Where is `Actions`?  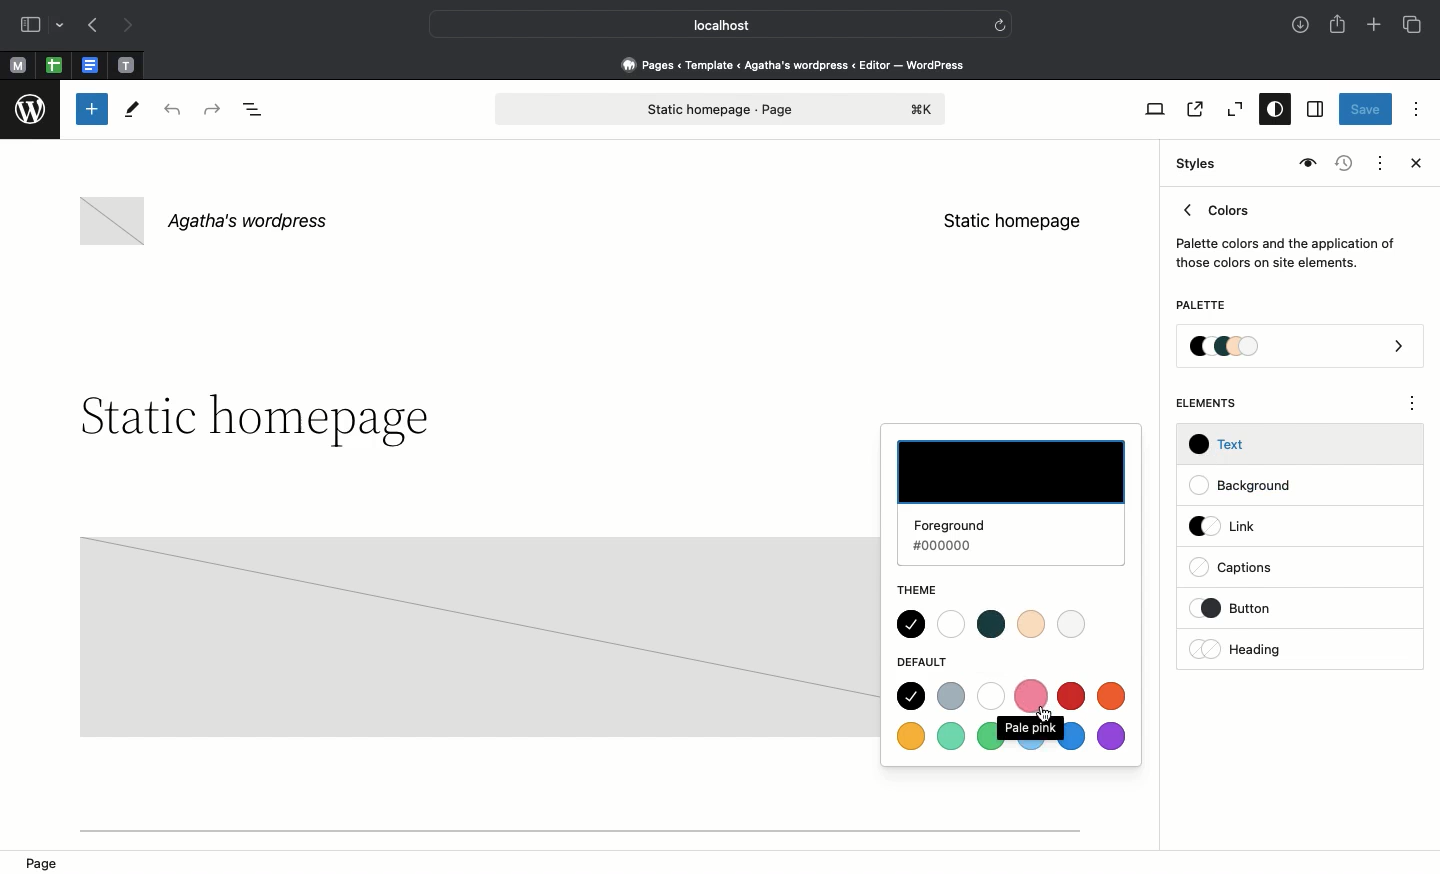 Actions is located at coordinates (1378, 161).